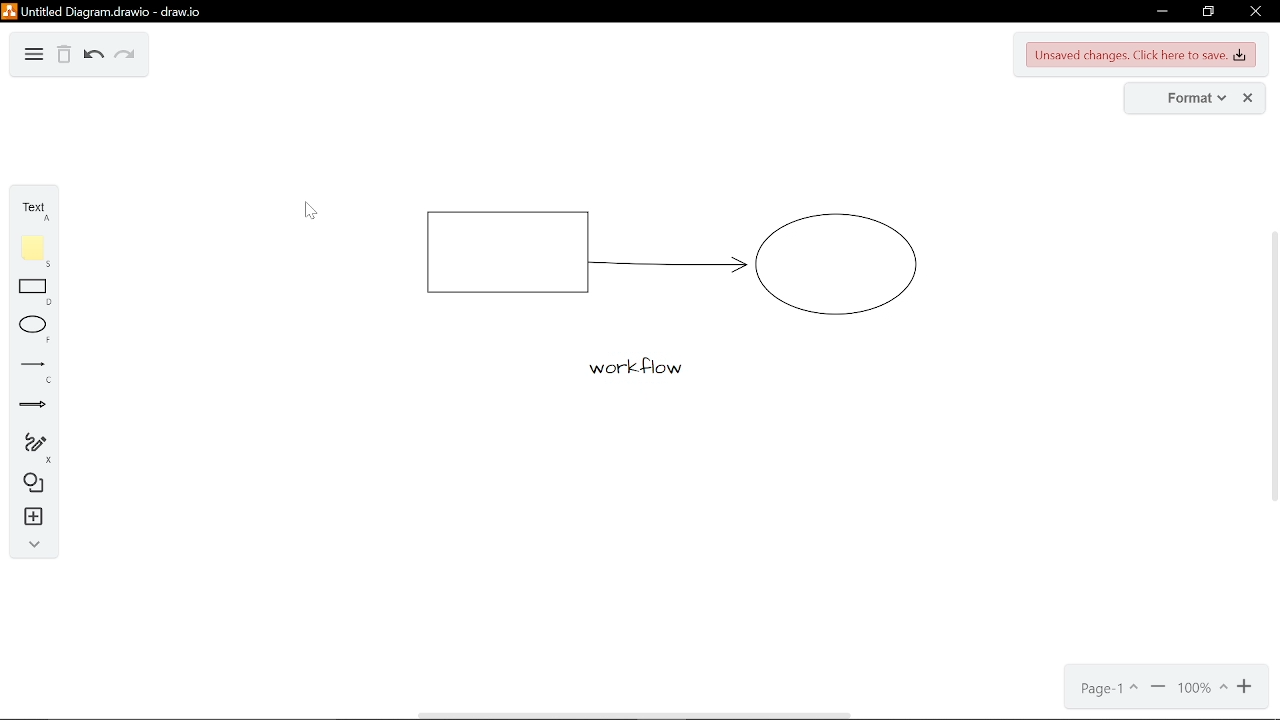 The height and width of the screenshot is (720, 1280). Describe the element at coordinates (307, 211) in the screenshot. I see `cursor` at that location.